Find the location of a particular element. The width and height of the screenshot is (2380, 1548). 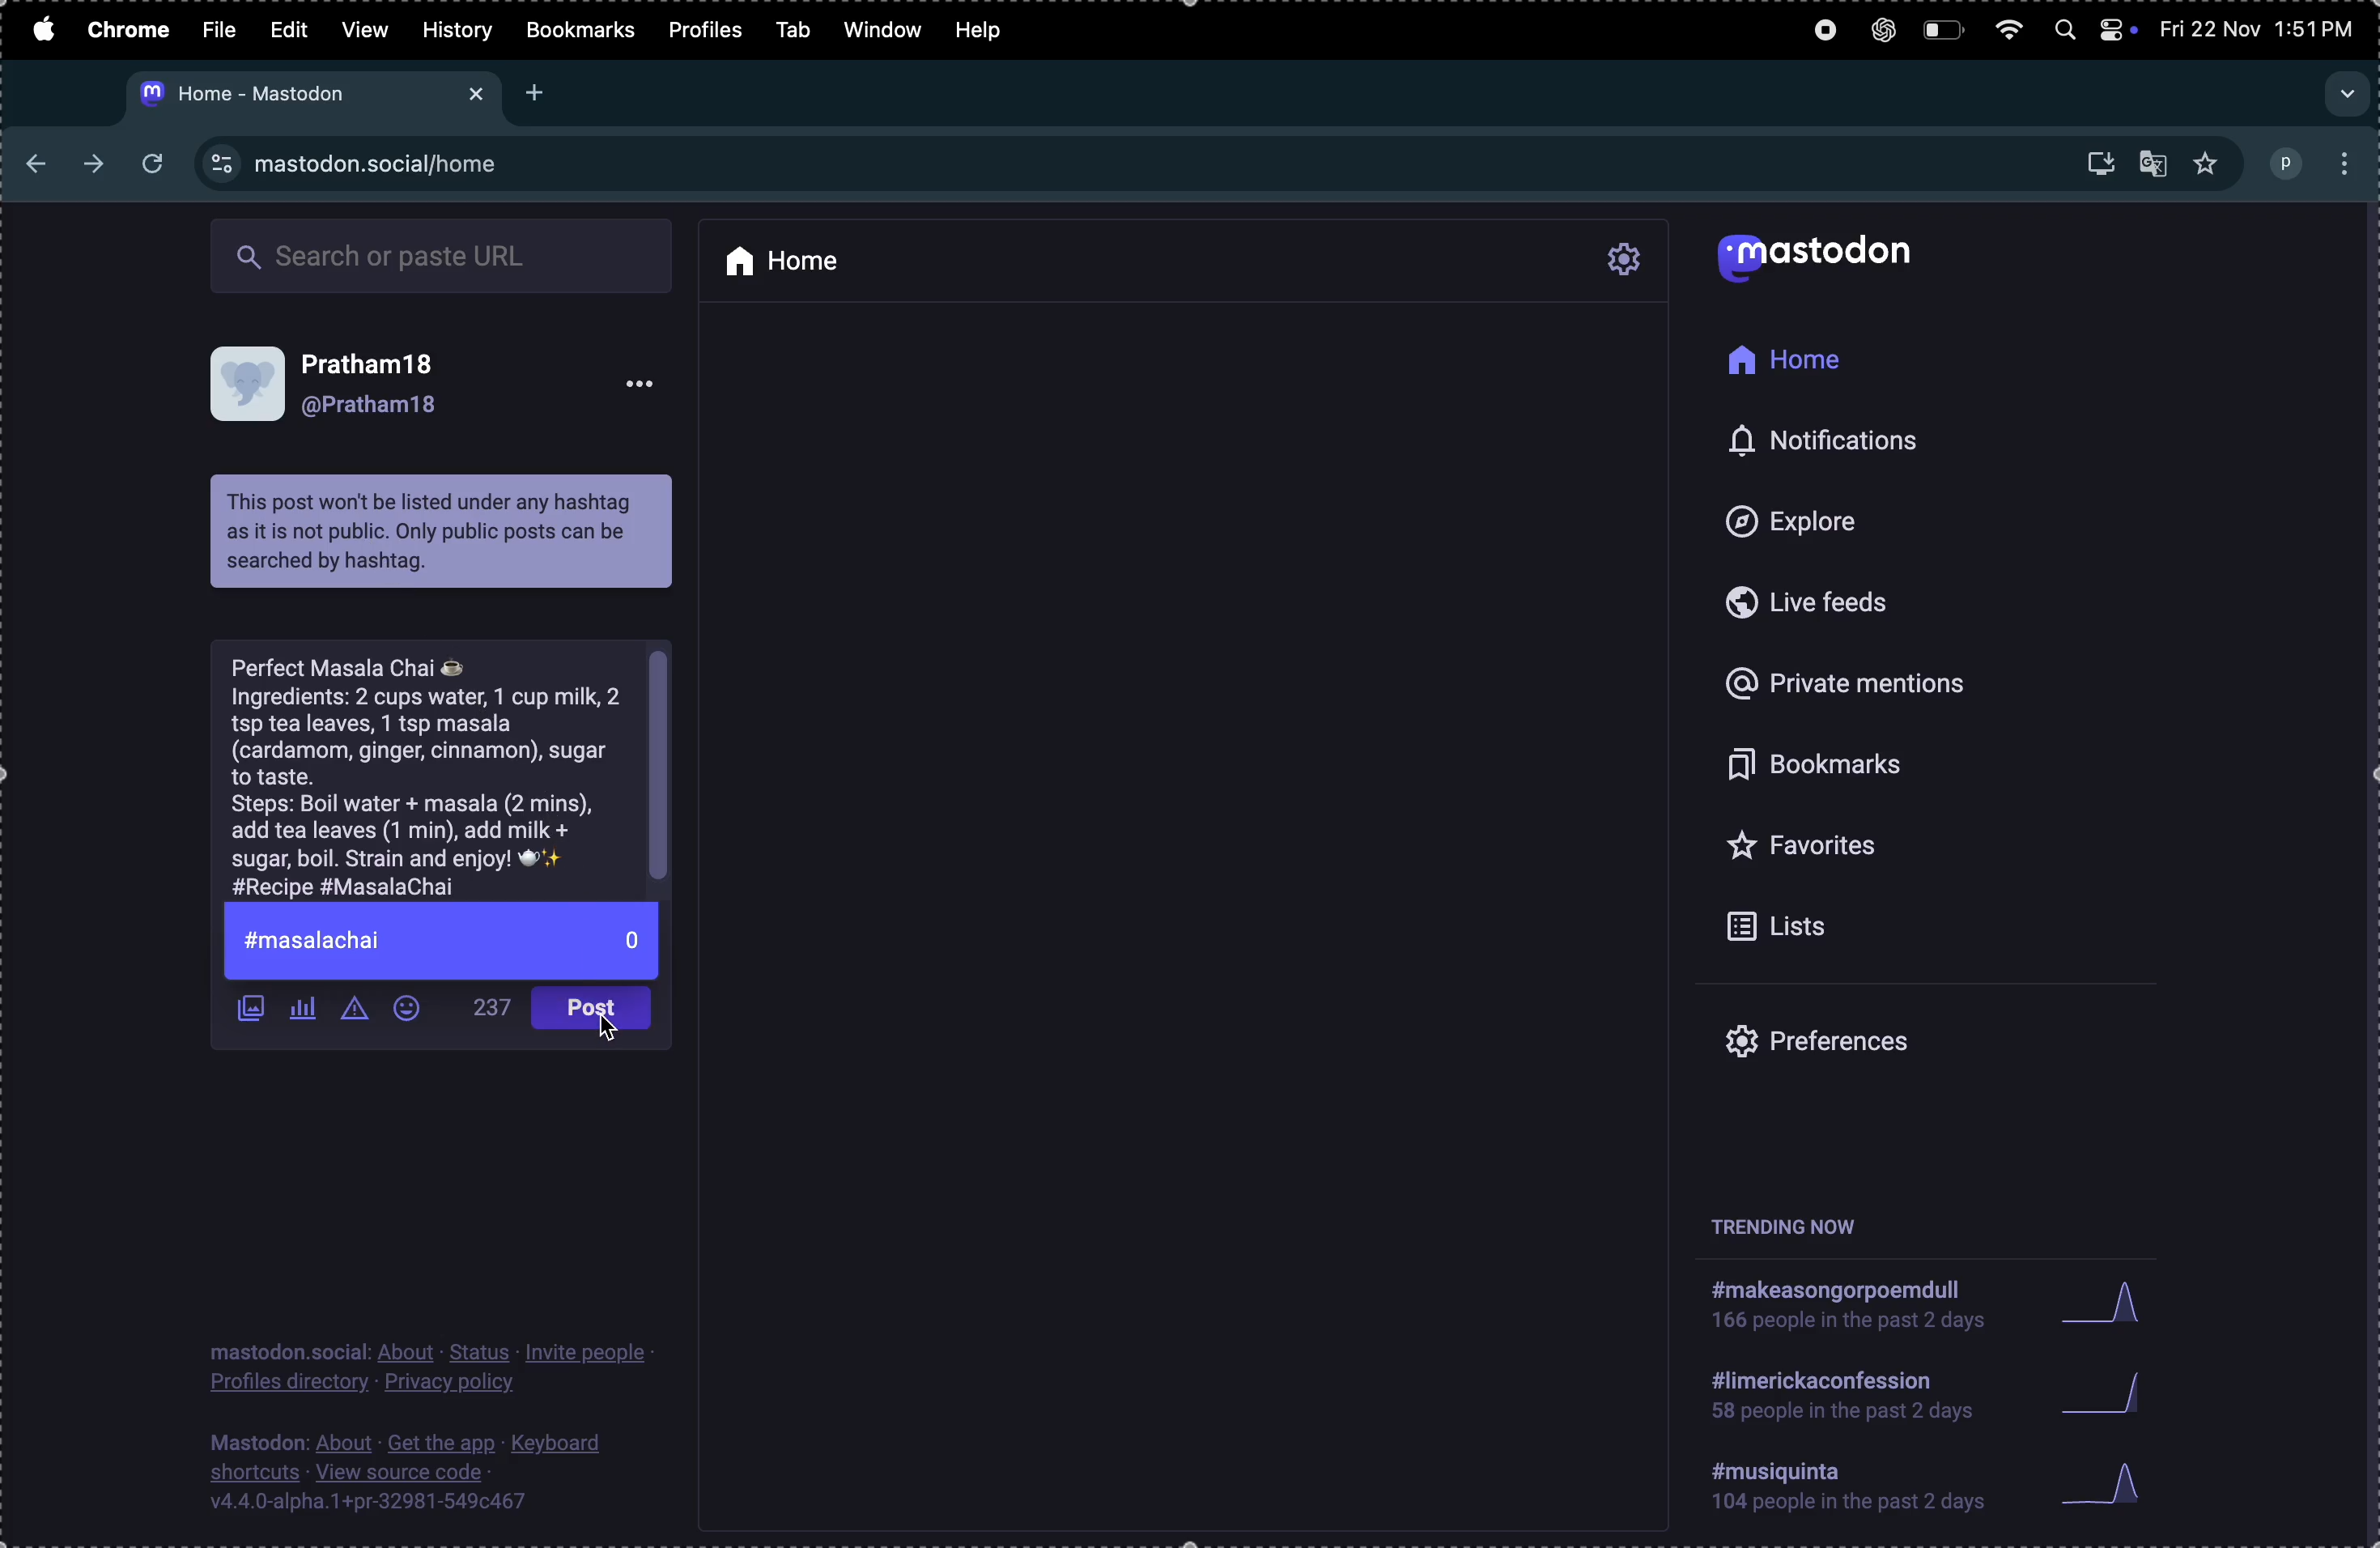

back is located at coordinates (40, 163).